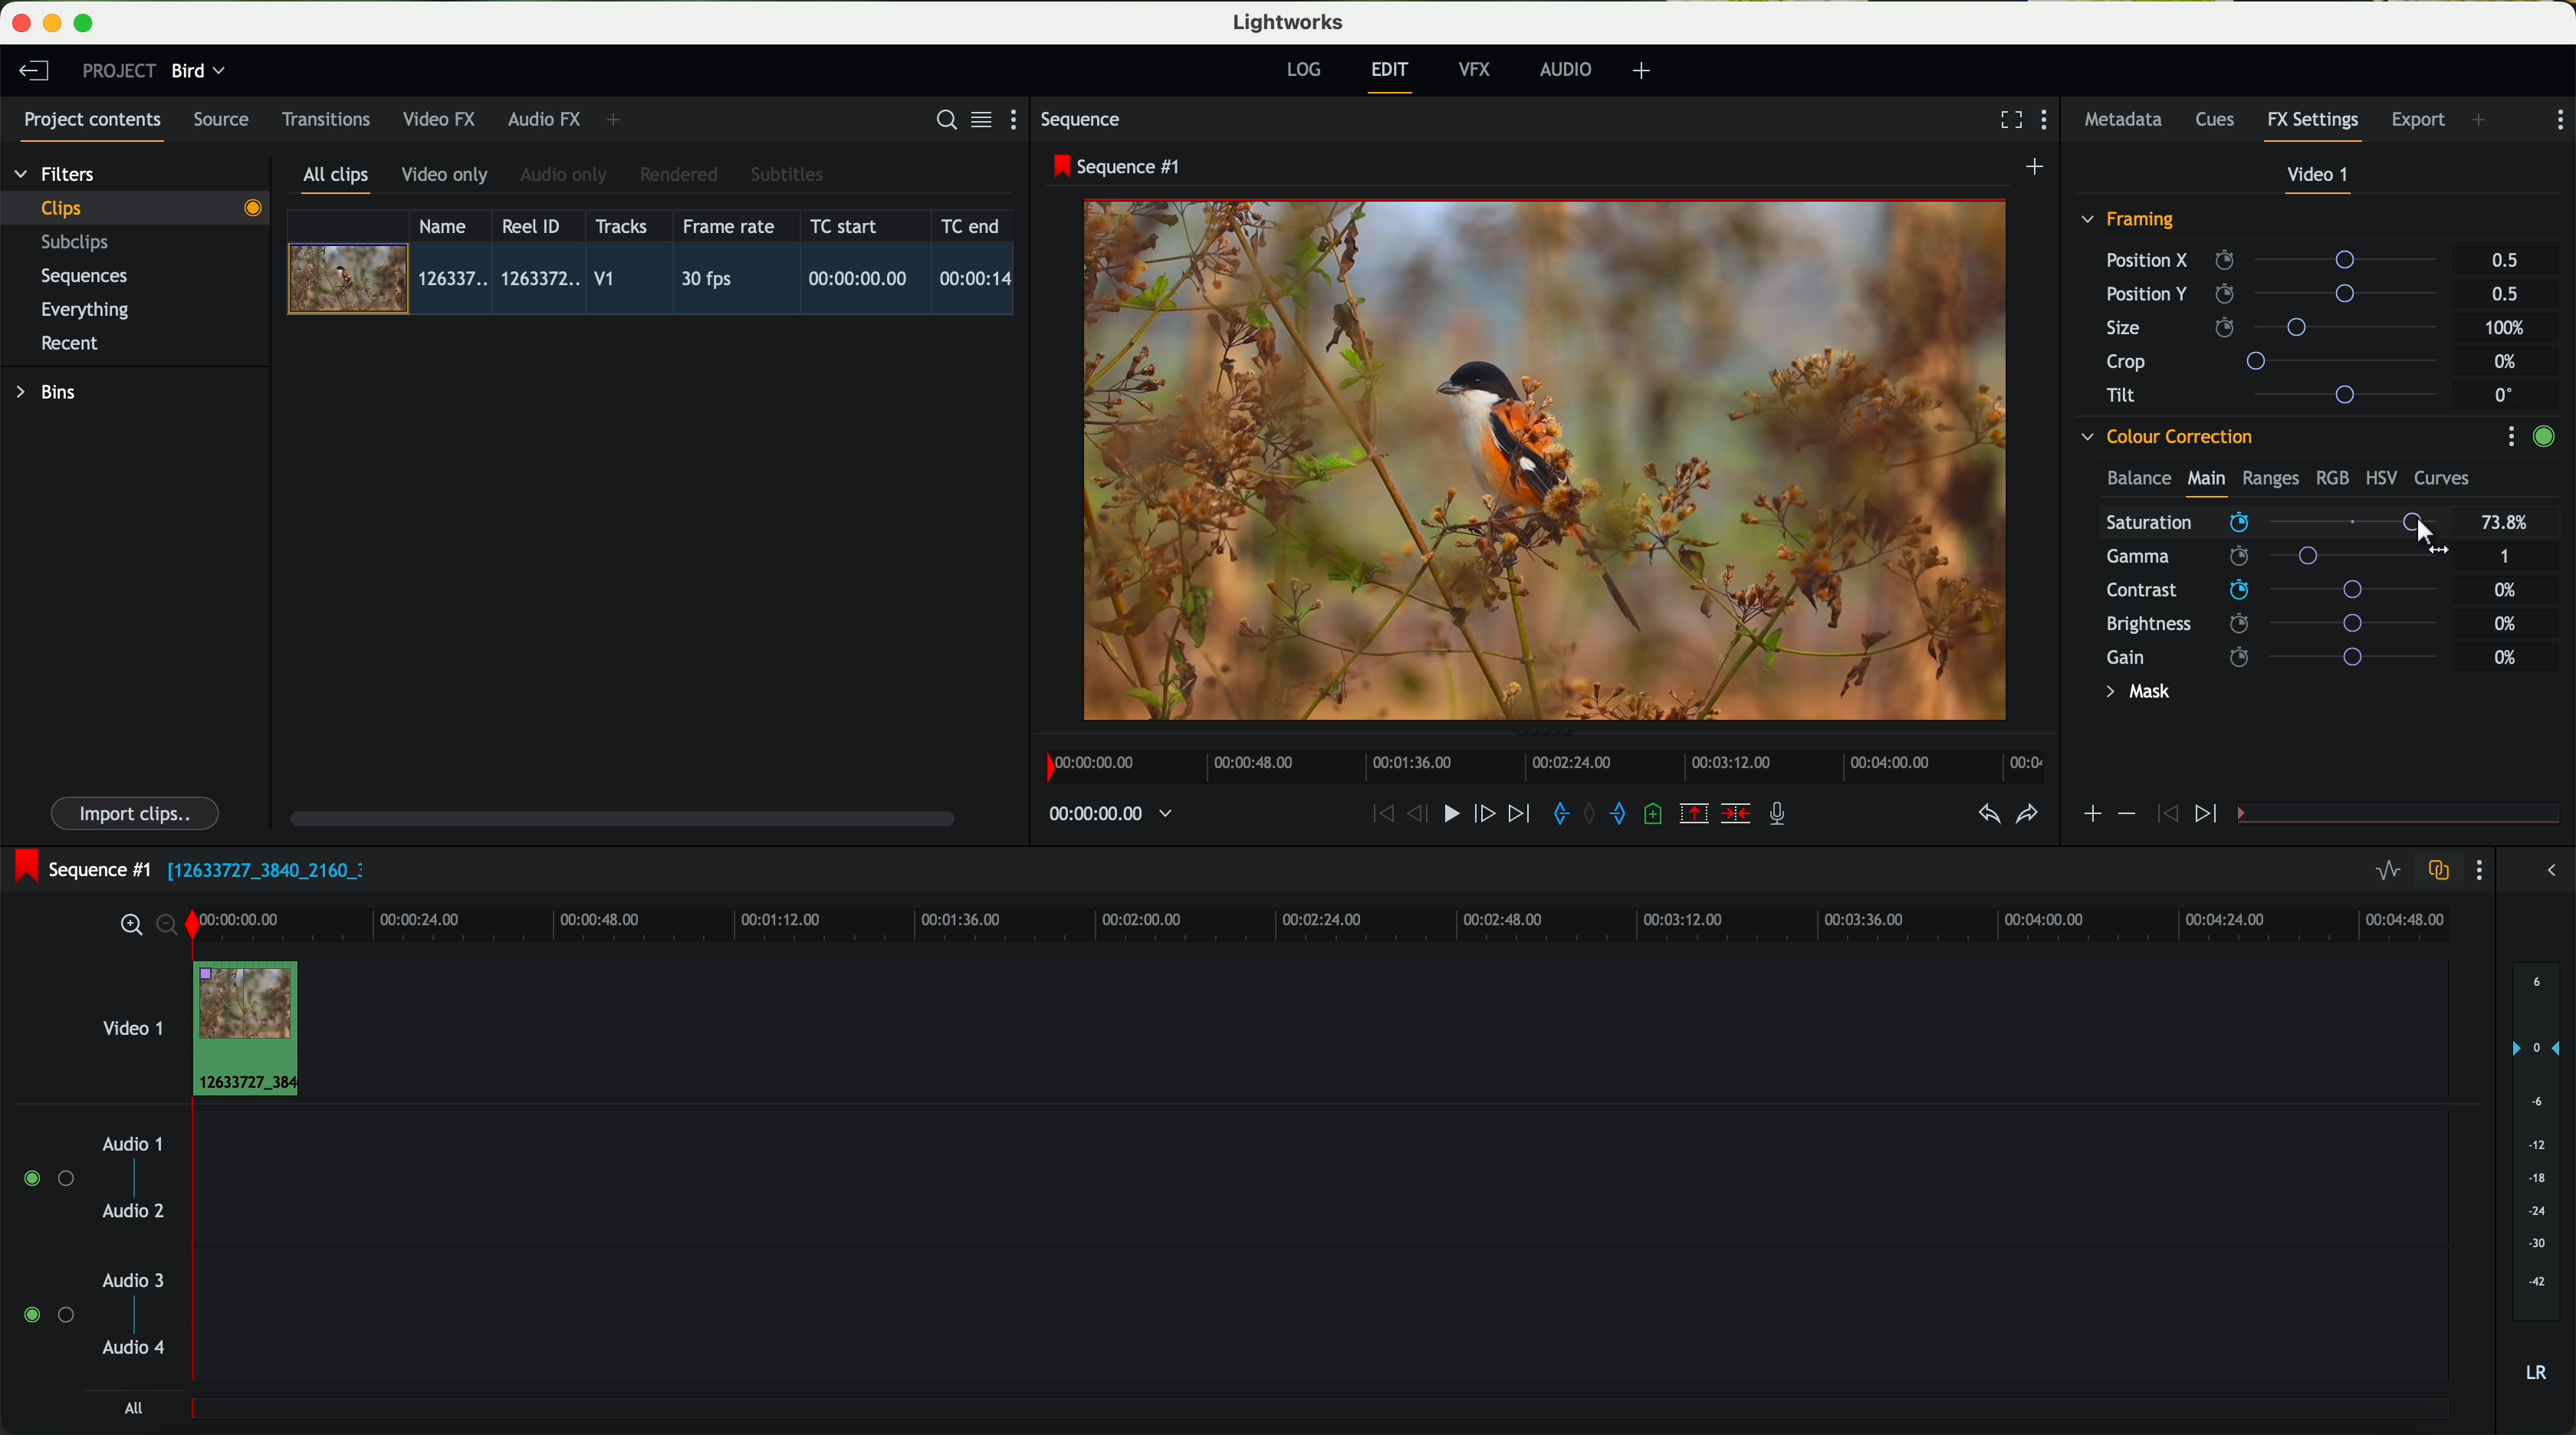 The height and width of the screenshot is (1435, 2576). Describe the element at coordinates (2007, 119) in the screenshot. I see `fullscreen` at that location.